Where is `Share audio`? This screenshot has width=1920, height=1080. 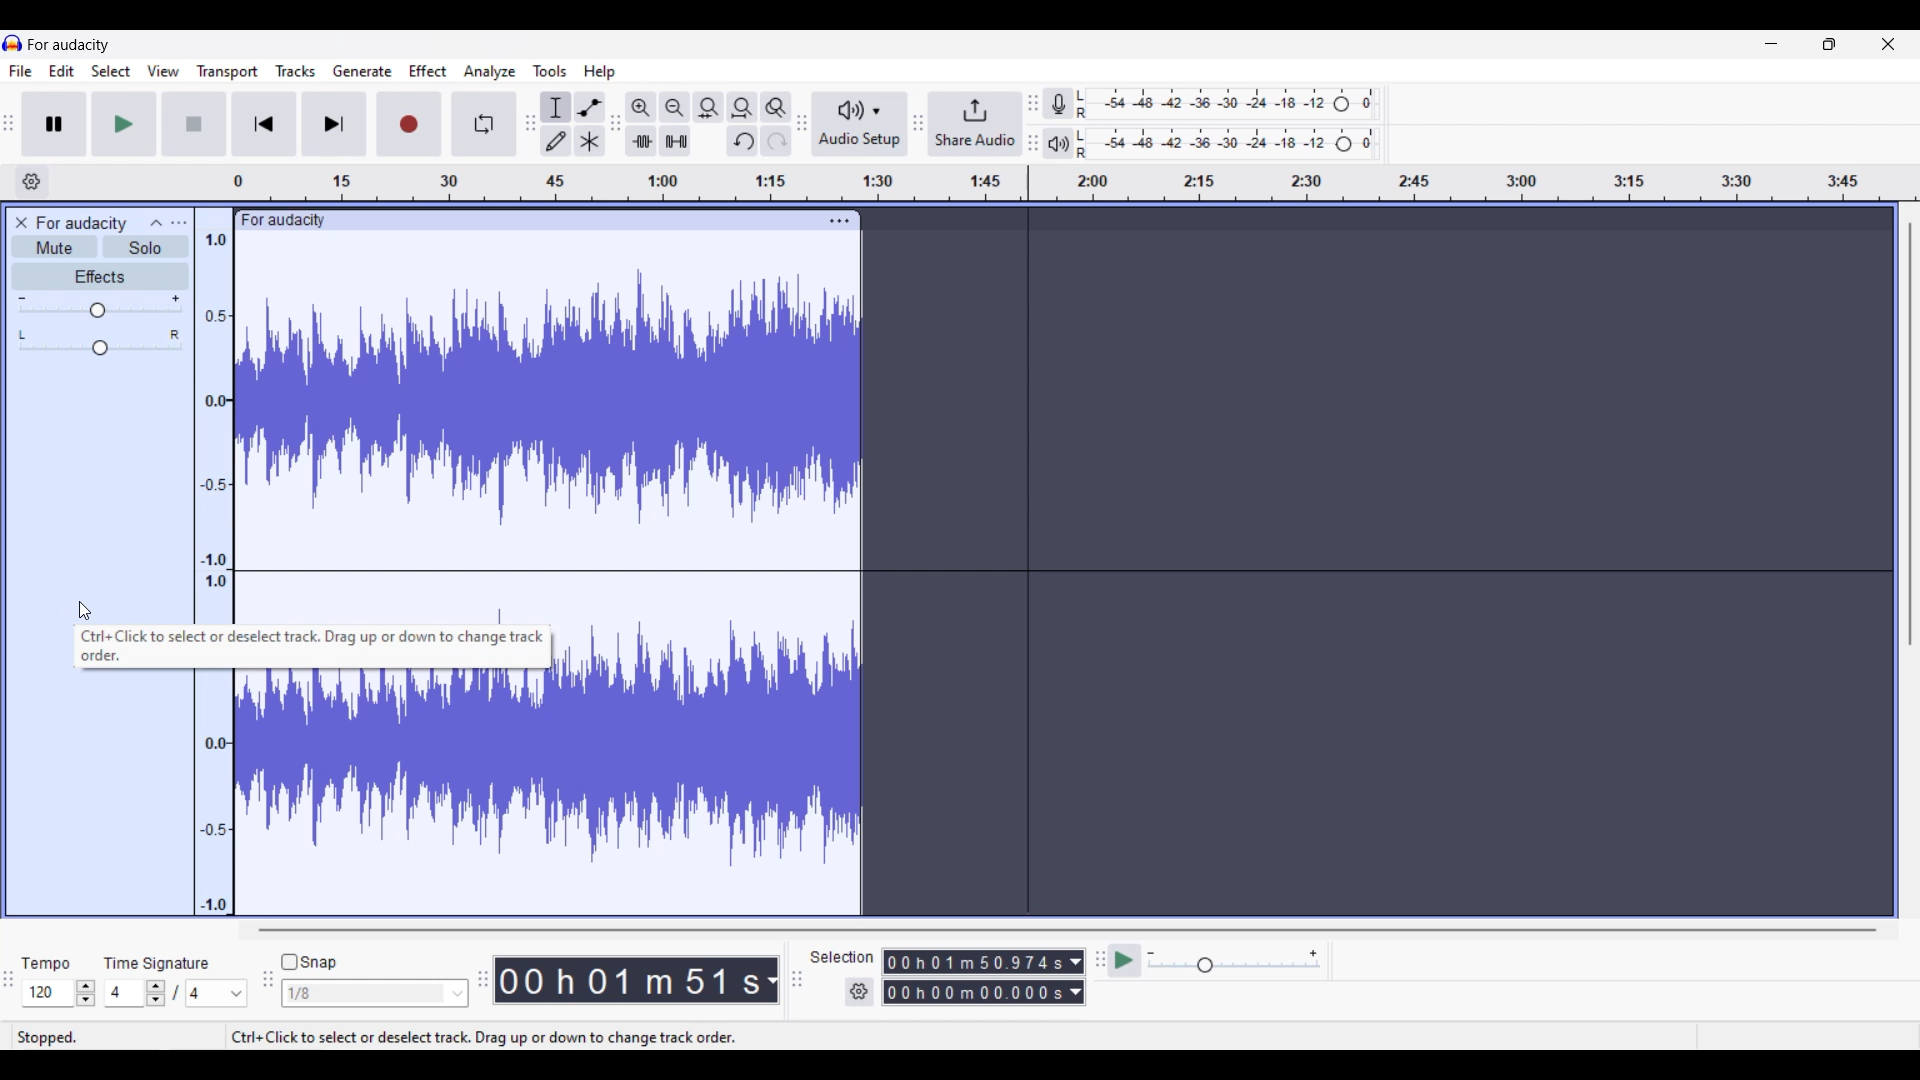 Share audio is located at coordinates (977, 124).